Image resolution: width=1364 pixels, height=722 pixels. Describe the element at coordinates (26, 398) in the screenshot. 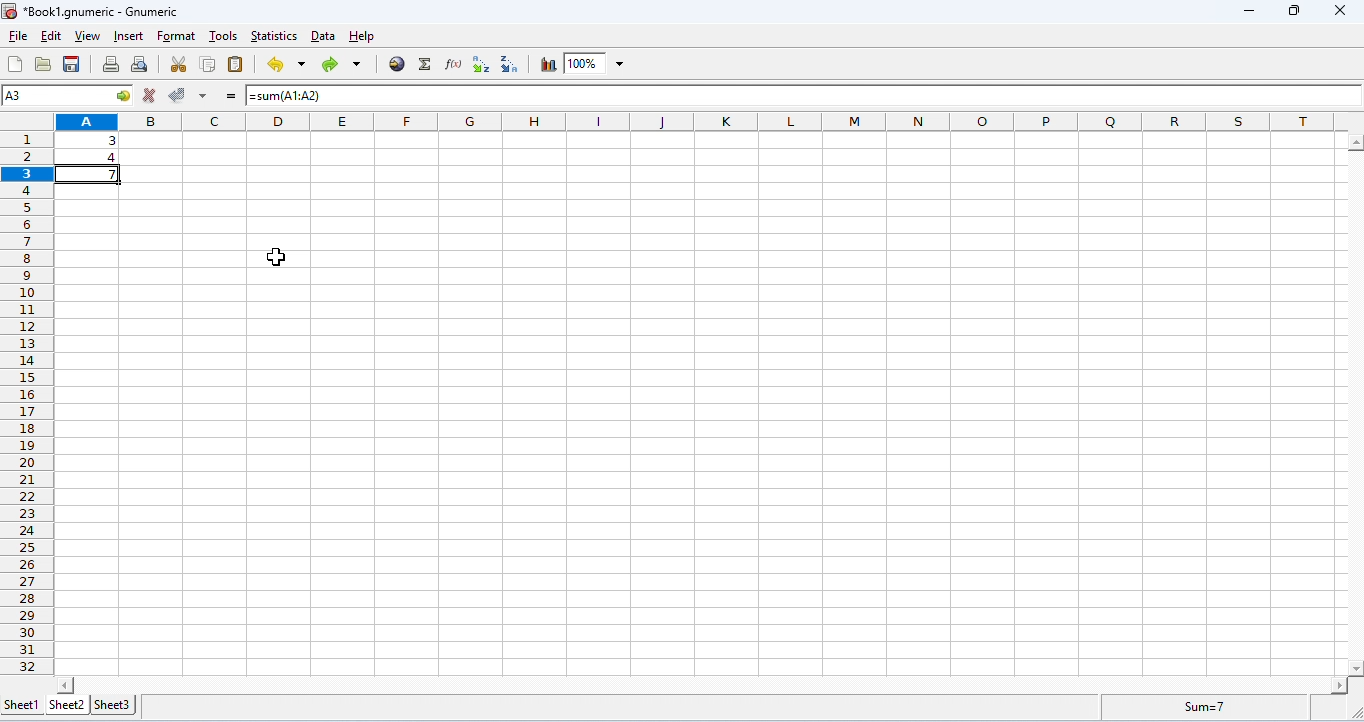

I see `row numbers` at that location.